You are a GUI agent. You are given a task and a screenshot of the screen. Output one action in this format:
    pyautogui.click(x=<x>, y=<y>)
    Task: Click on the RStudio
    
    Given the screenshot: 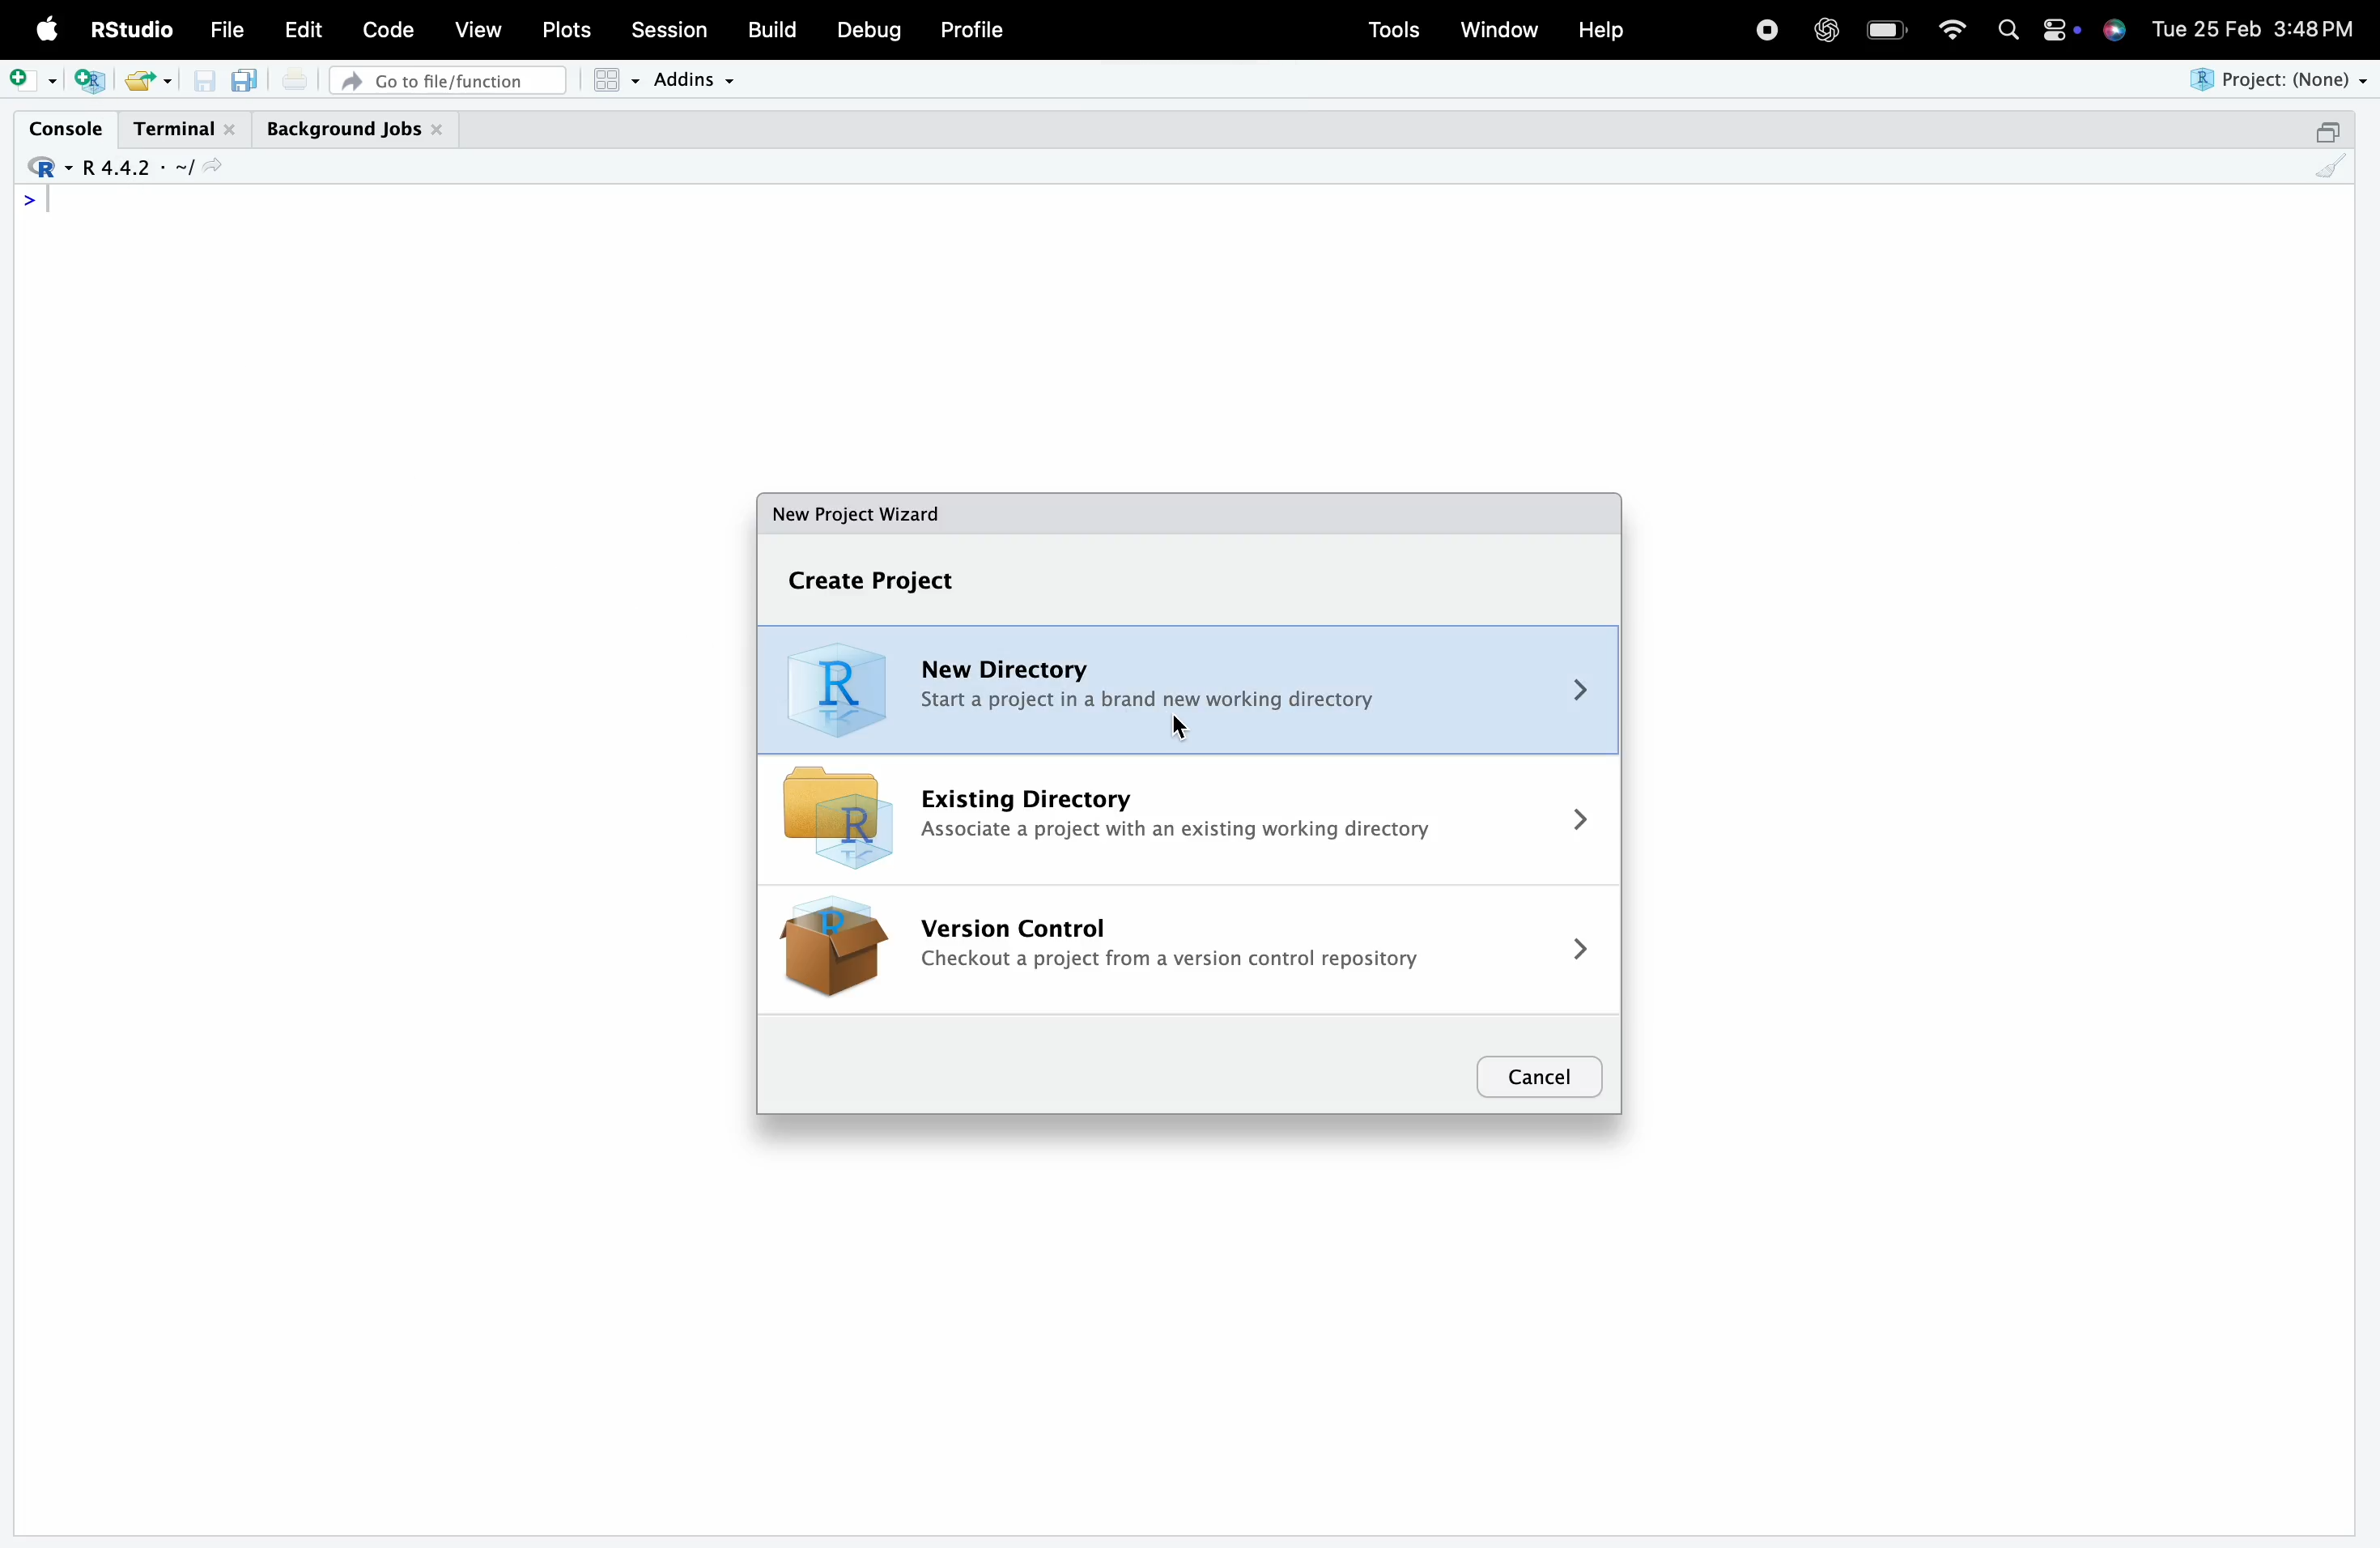 What is the action you would take?
    pyautogui.click(x=129, y=29)
    